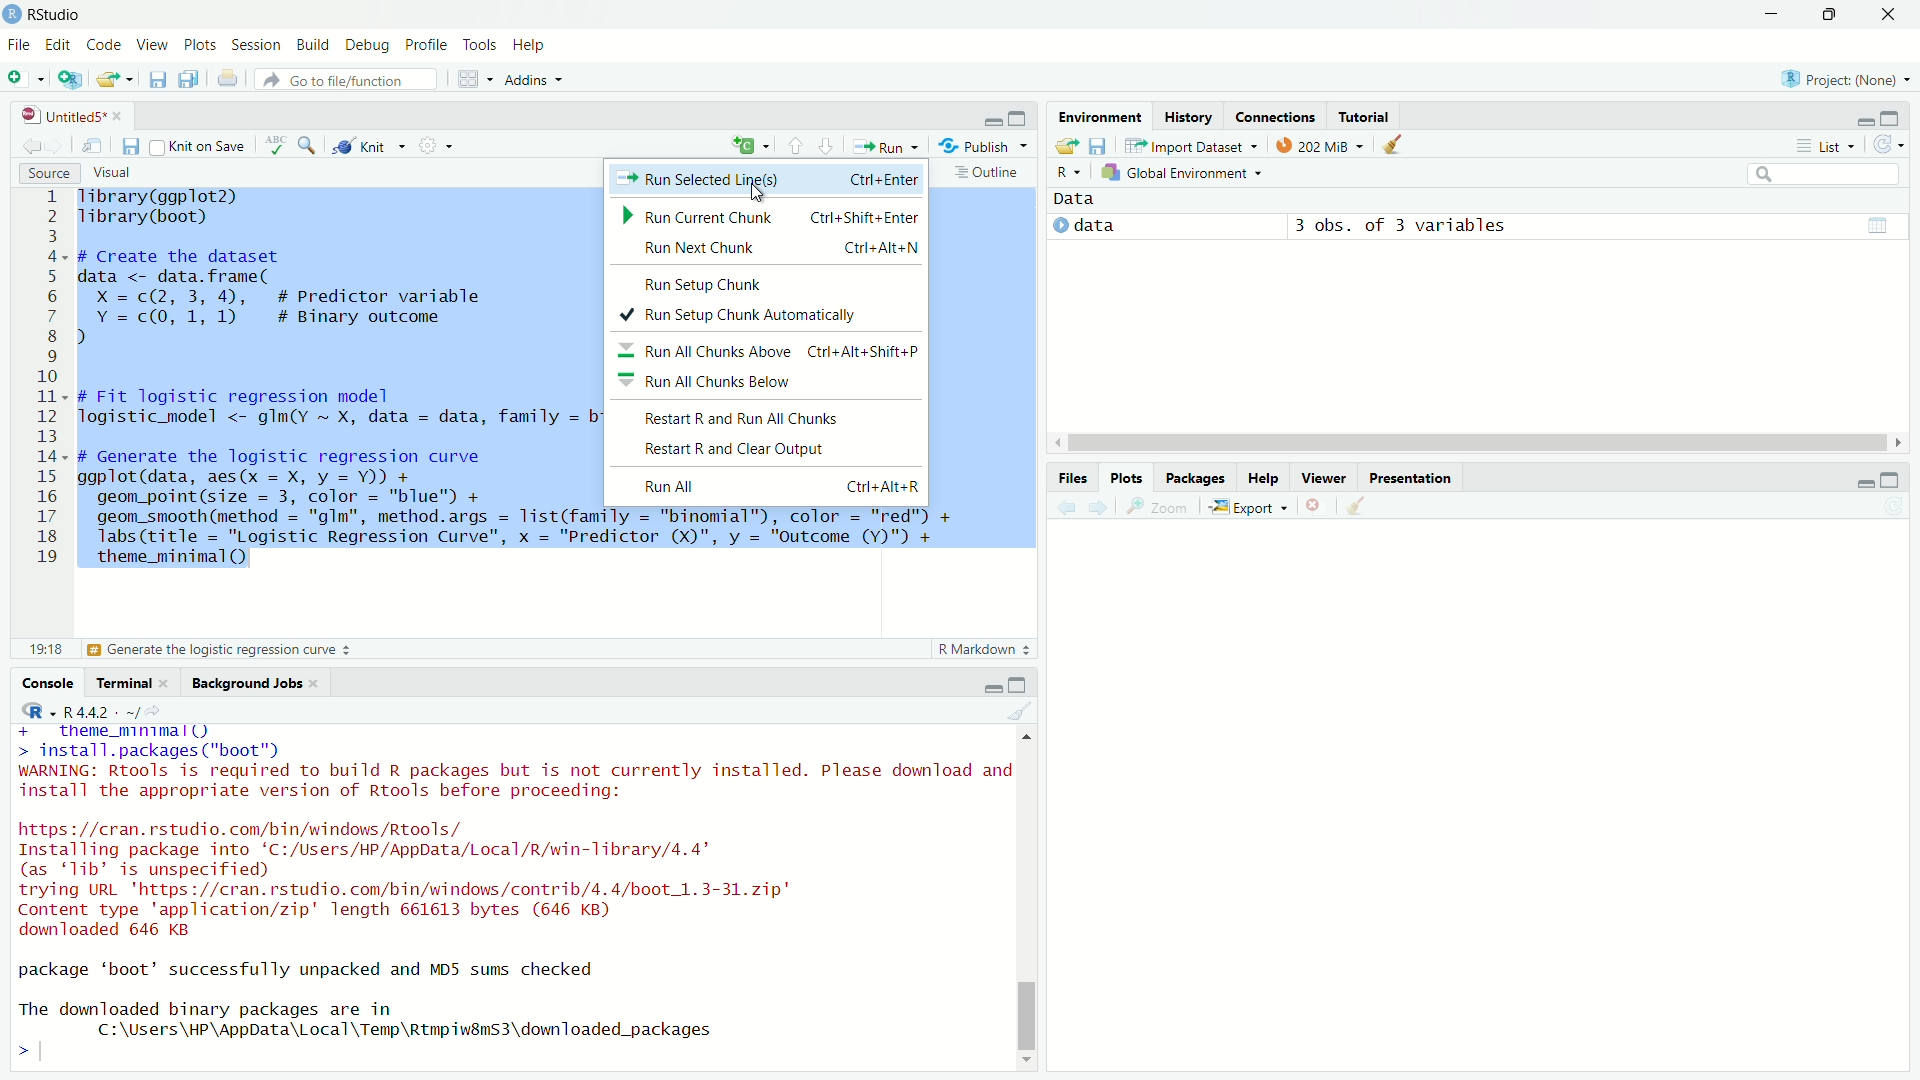  What do you see at coordinates (770, 348) in the screenshot?
I see `— Run All Chunks Above  Ctrl+Alt+Shift+P` at bounding box center [770, 348].